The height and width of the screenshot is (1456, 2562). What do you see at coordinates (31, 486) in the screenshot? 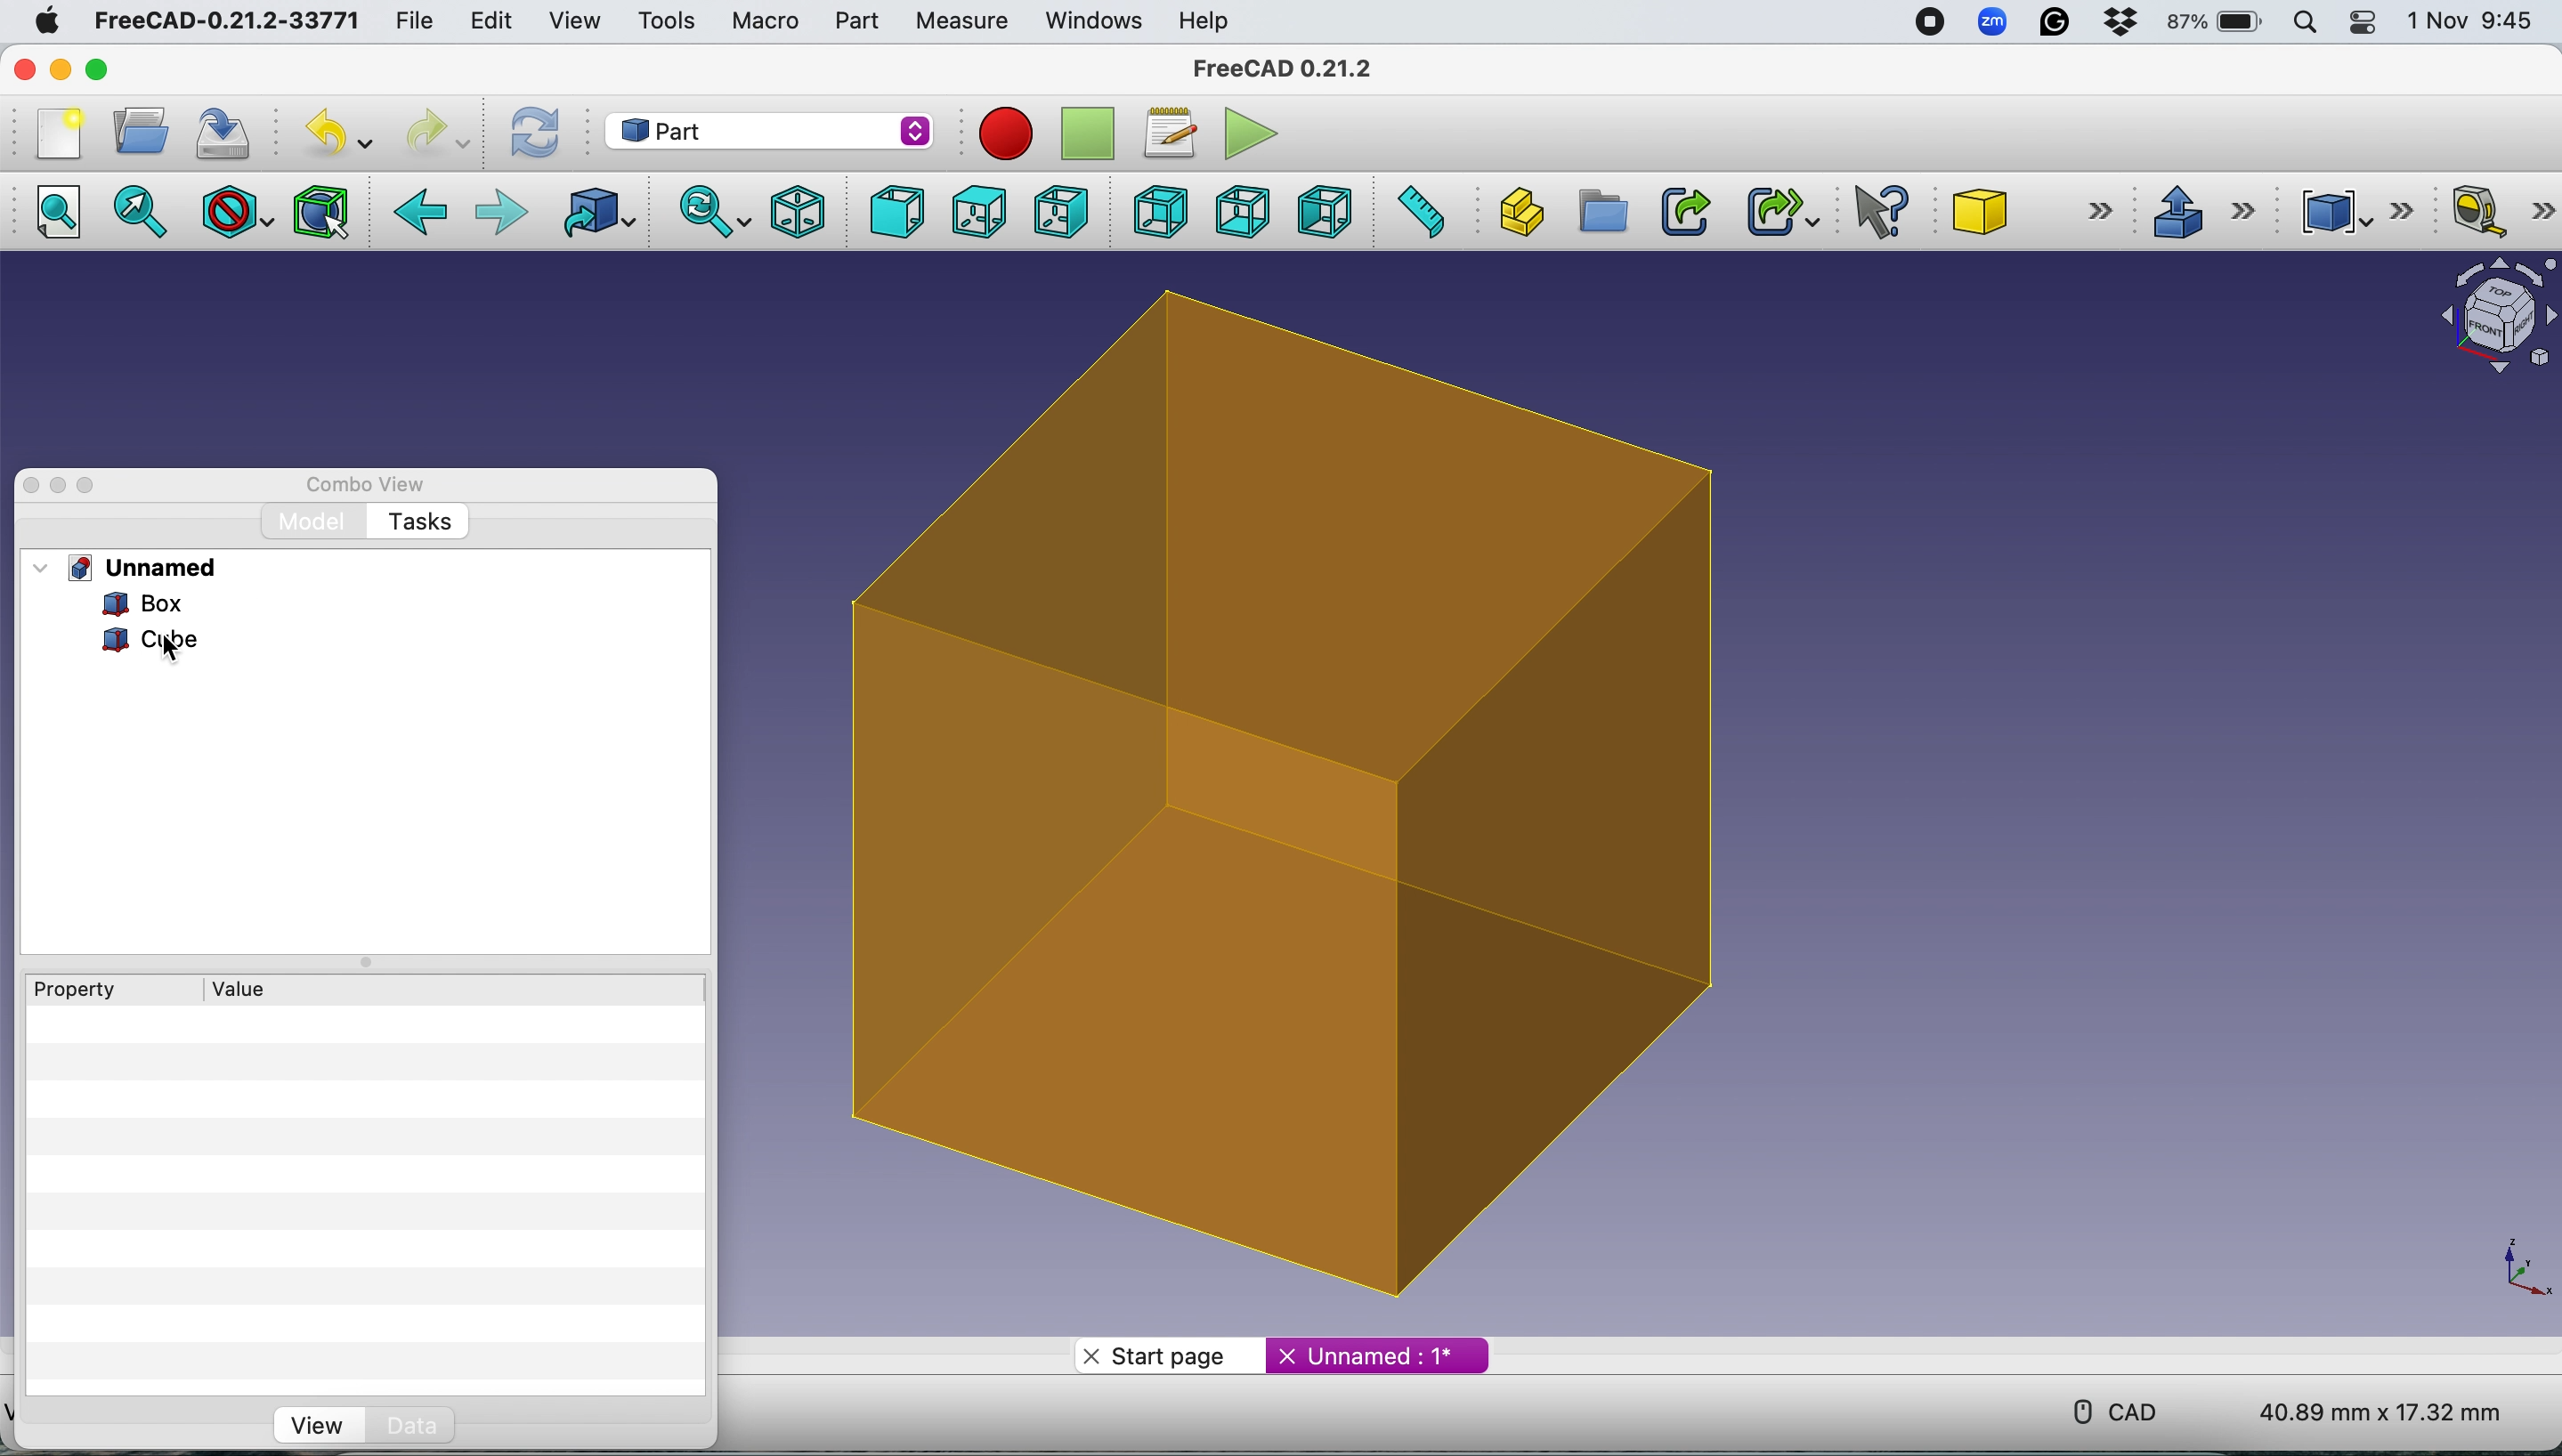
I see `Close` at bounding box center [31, 486].